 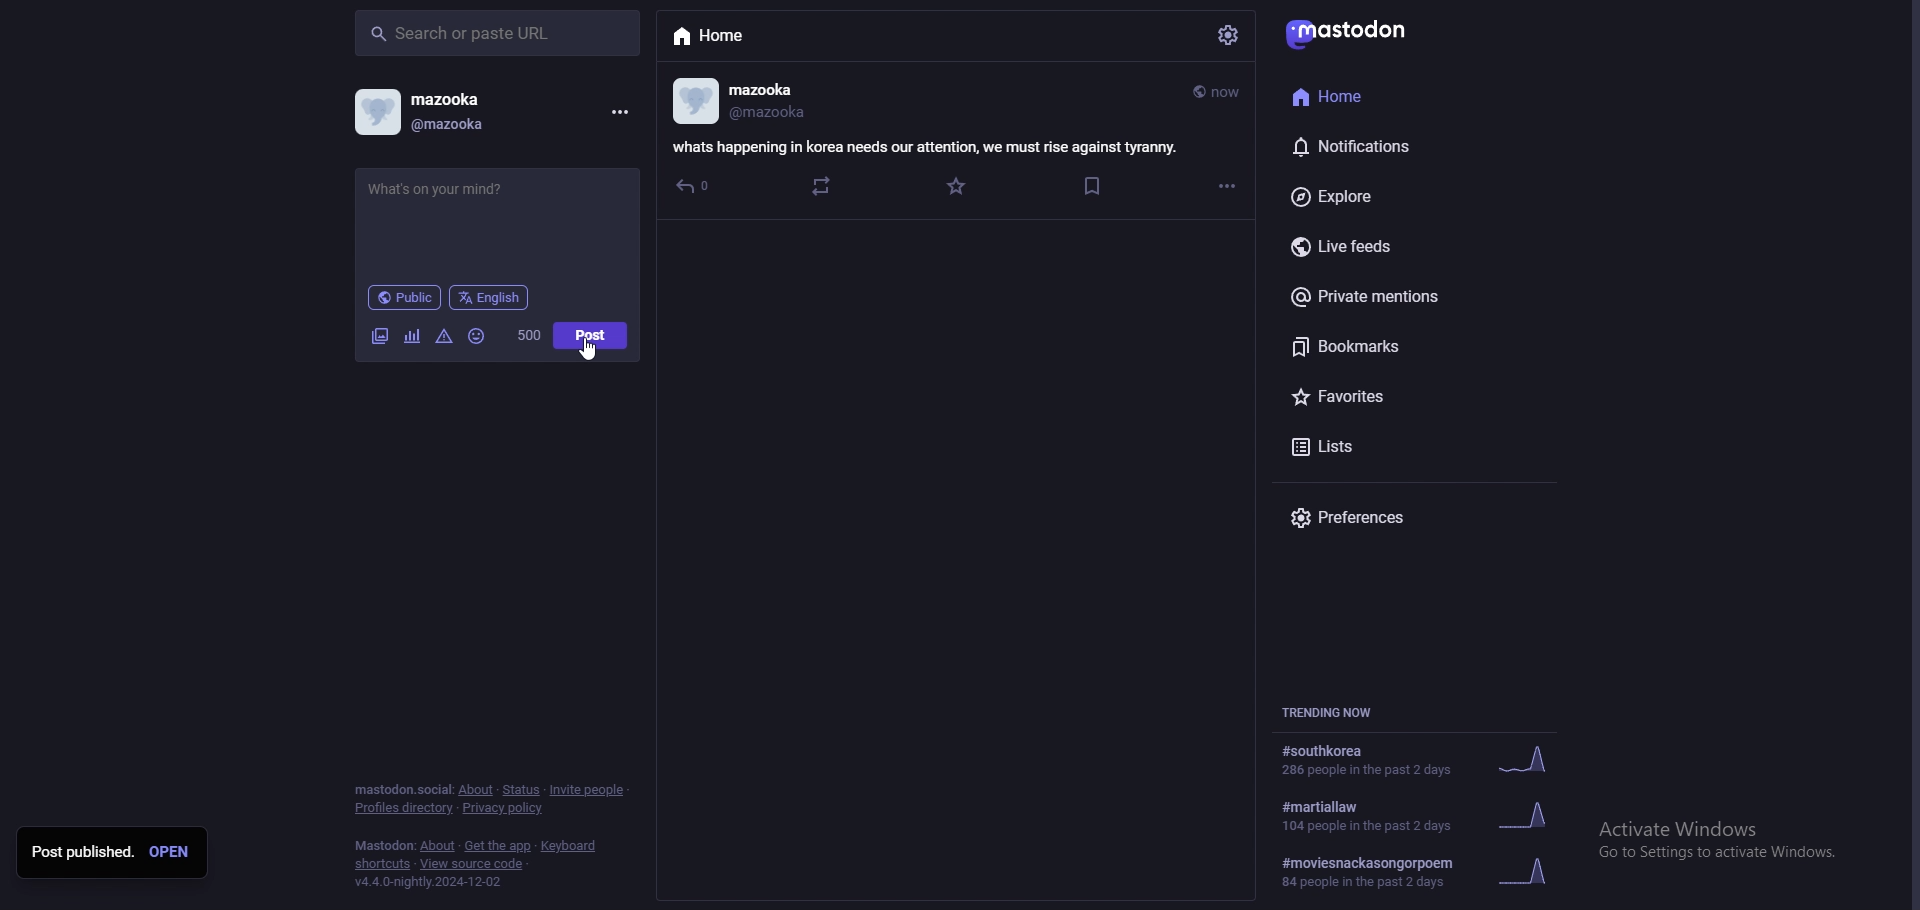 What do you see at coordinates (405, 297) in the screenshot?
I see `audience` at bounding box center [405, 297].